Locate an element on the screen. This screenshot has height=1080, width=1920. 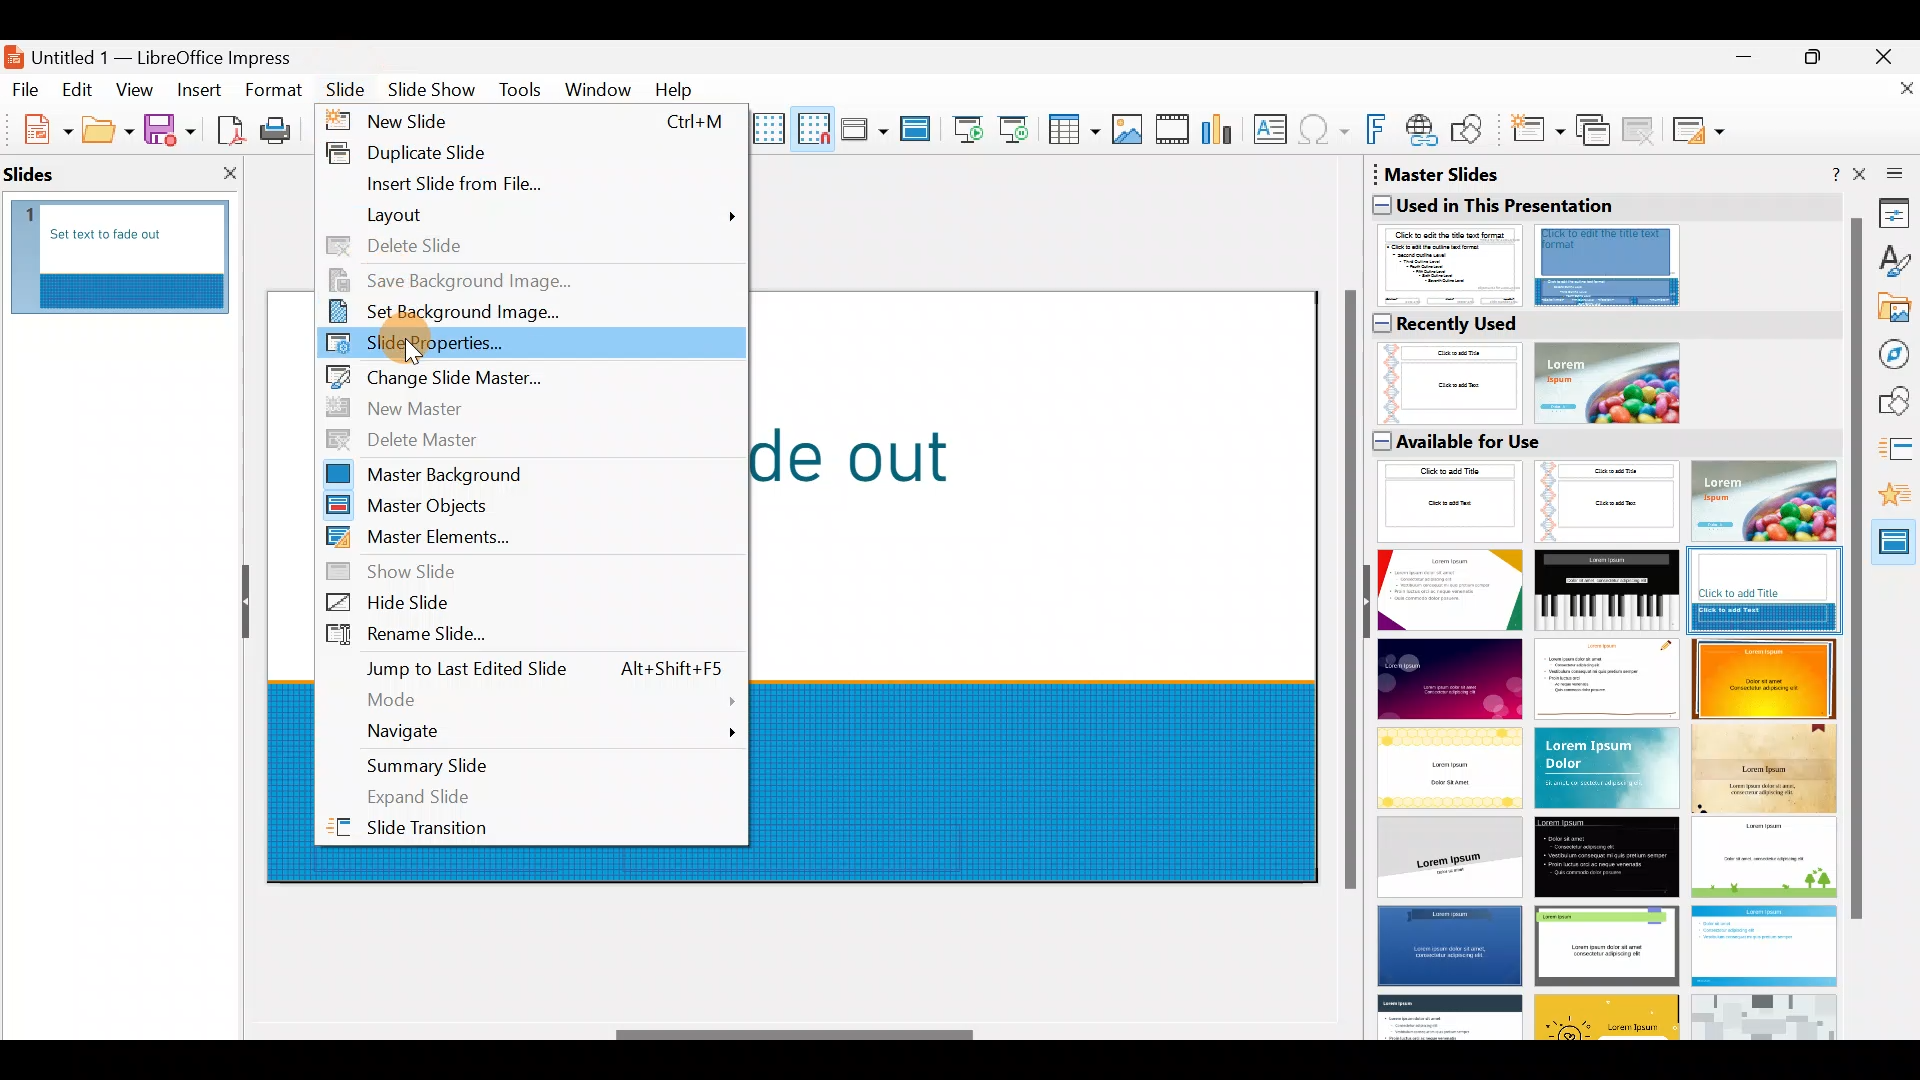
Slide transition is located at coordinates (539, 830).